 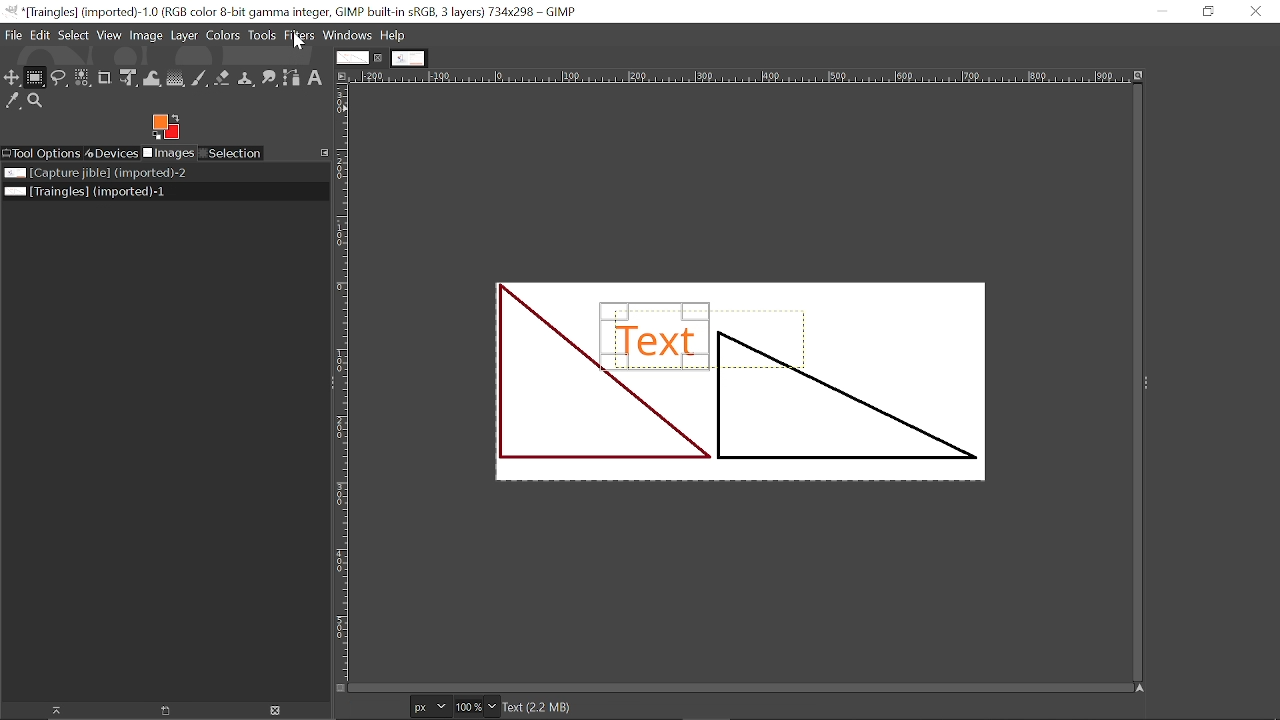 I want to click on View, so click(x=110, y=37).